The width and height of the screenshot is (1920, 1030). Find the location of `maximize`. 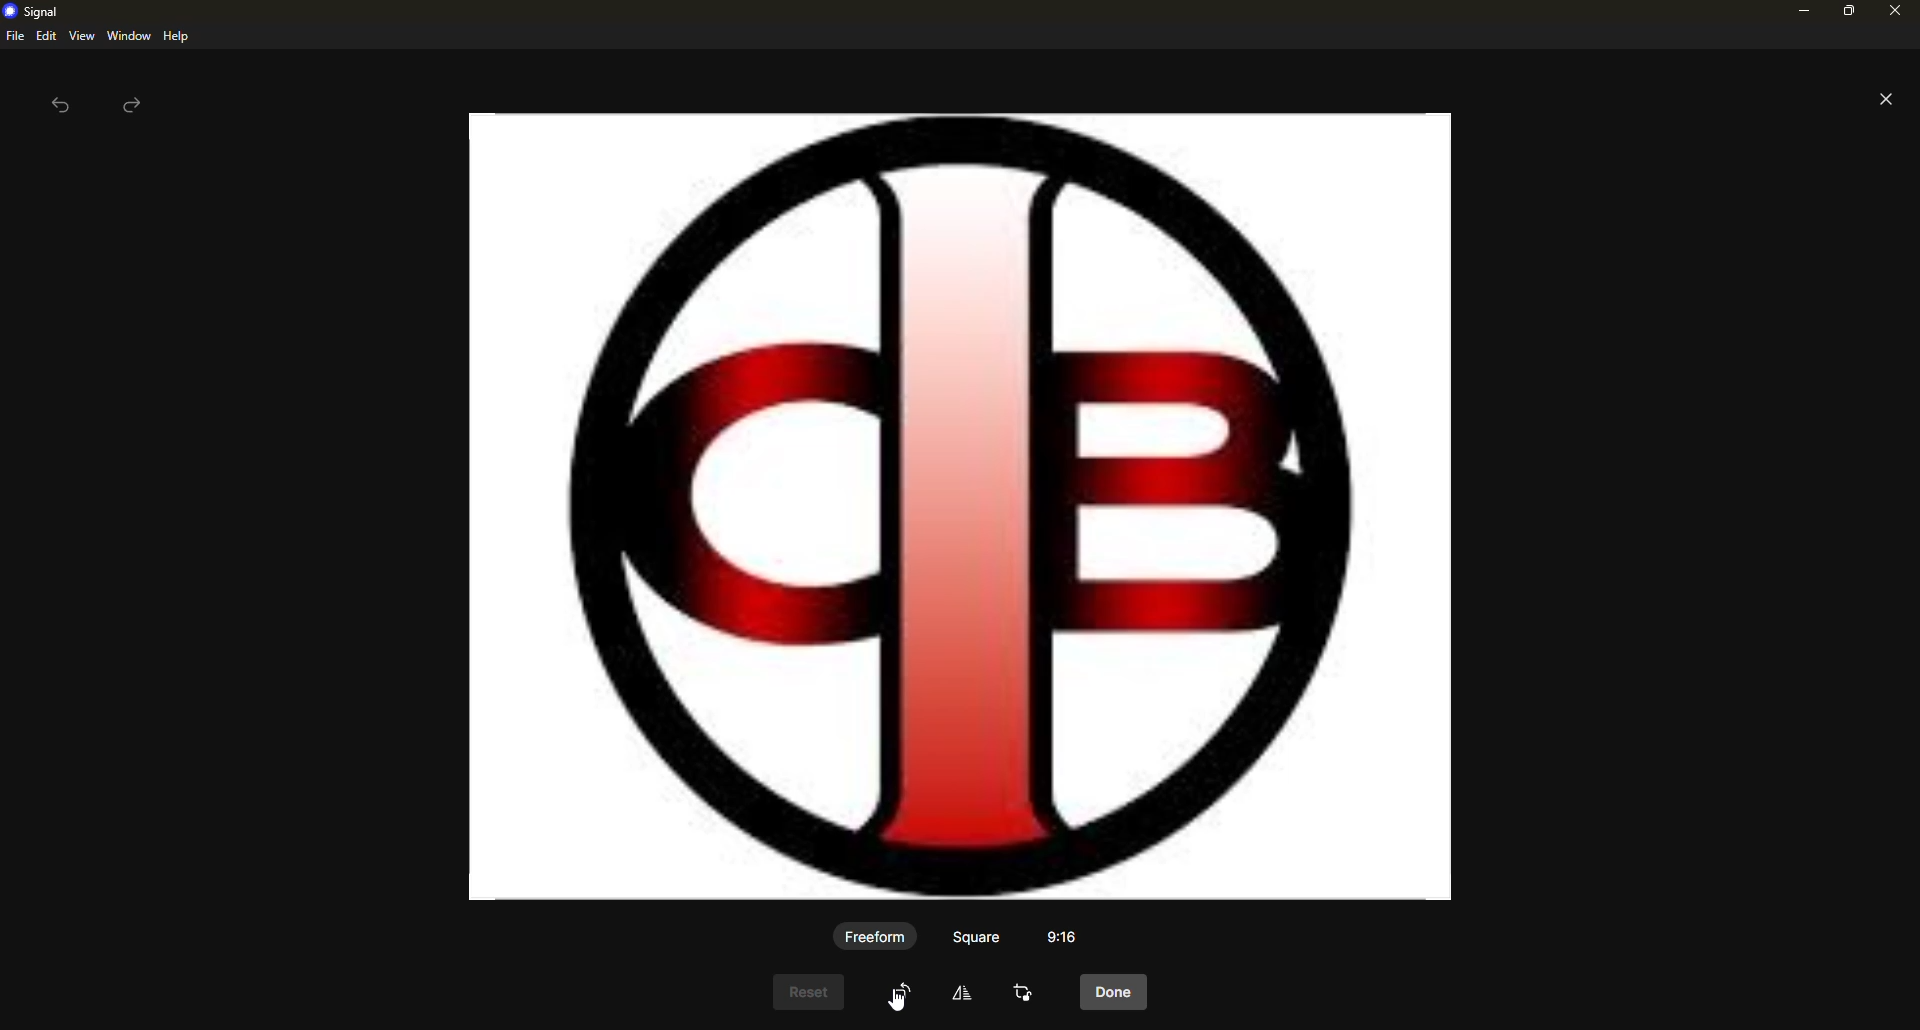

maximize is located at coordinates (1844, 10).